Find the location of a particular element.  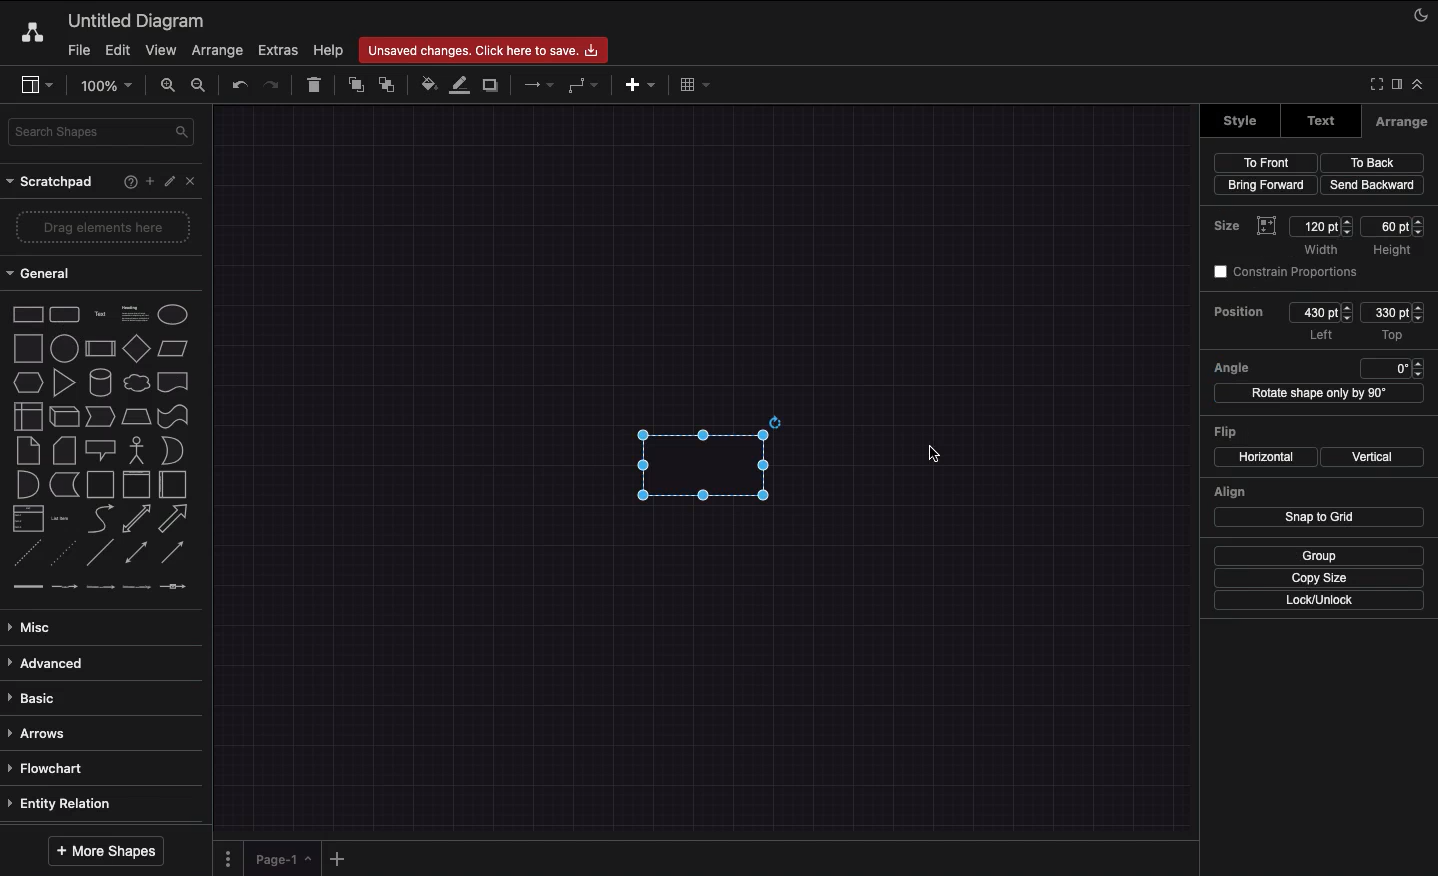

Shadow is located at coordinates (494, 85).